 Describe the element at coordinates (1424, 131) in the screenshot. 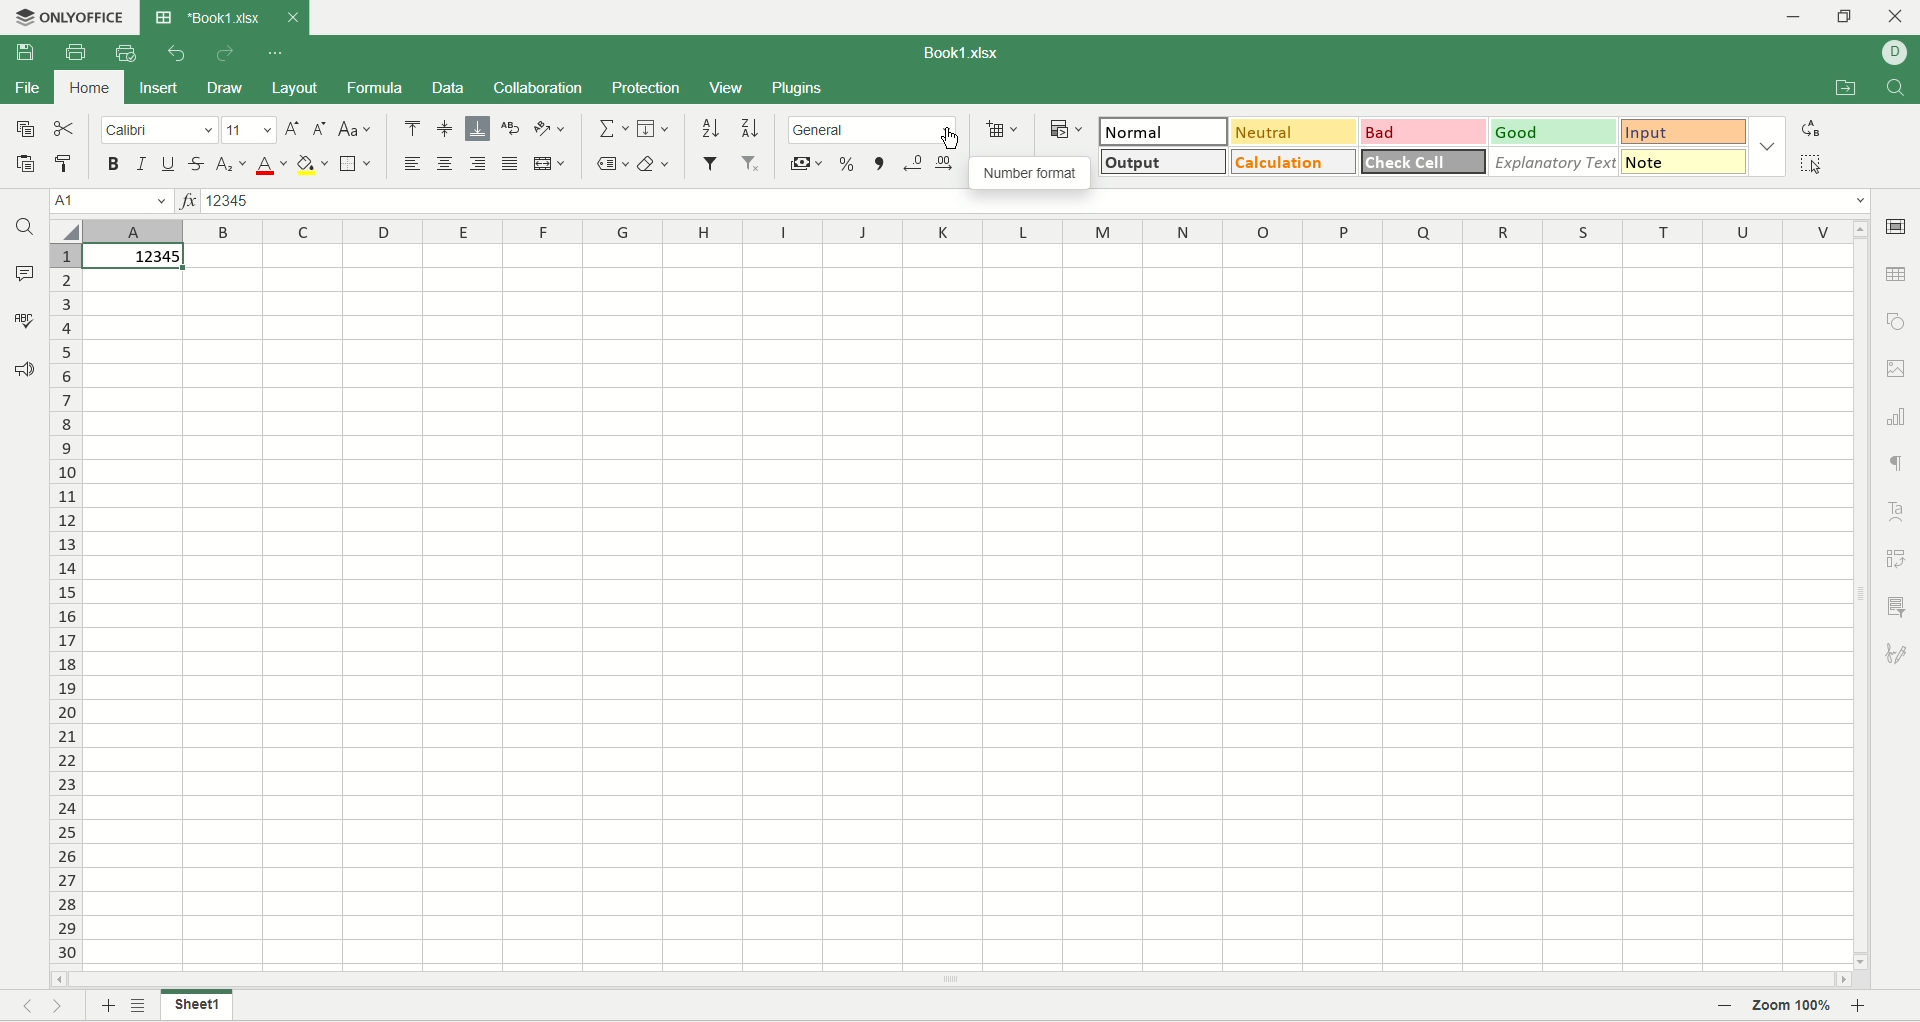

I see `bad` at that location.